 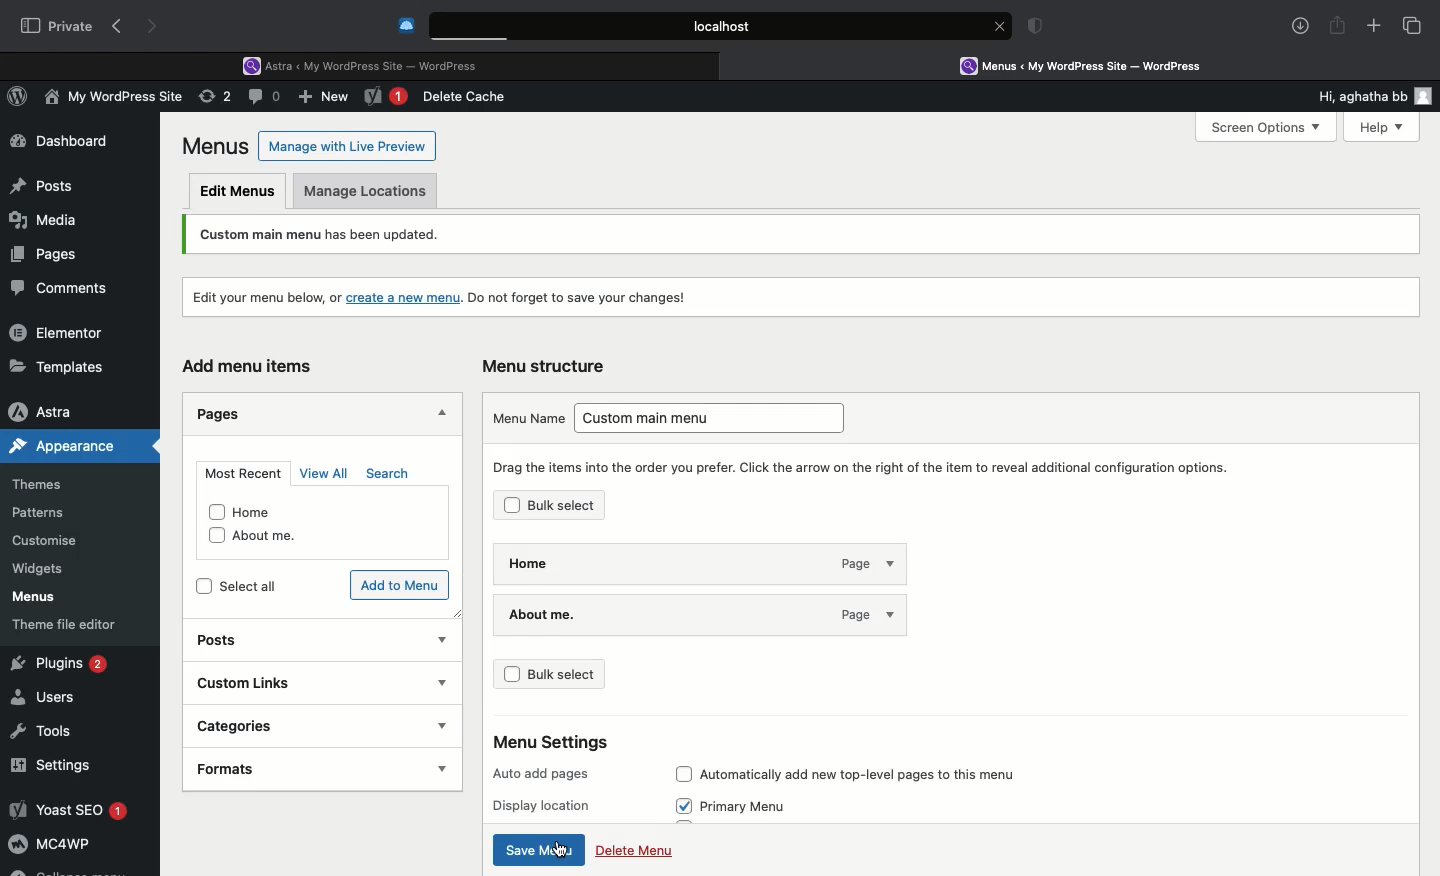 I want to click on checkbox, so click(x=215, y=512).